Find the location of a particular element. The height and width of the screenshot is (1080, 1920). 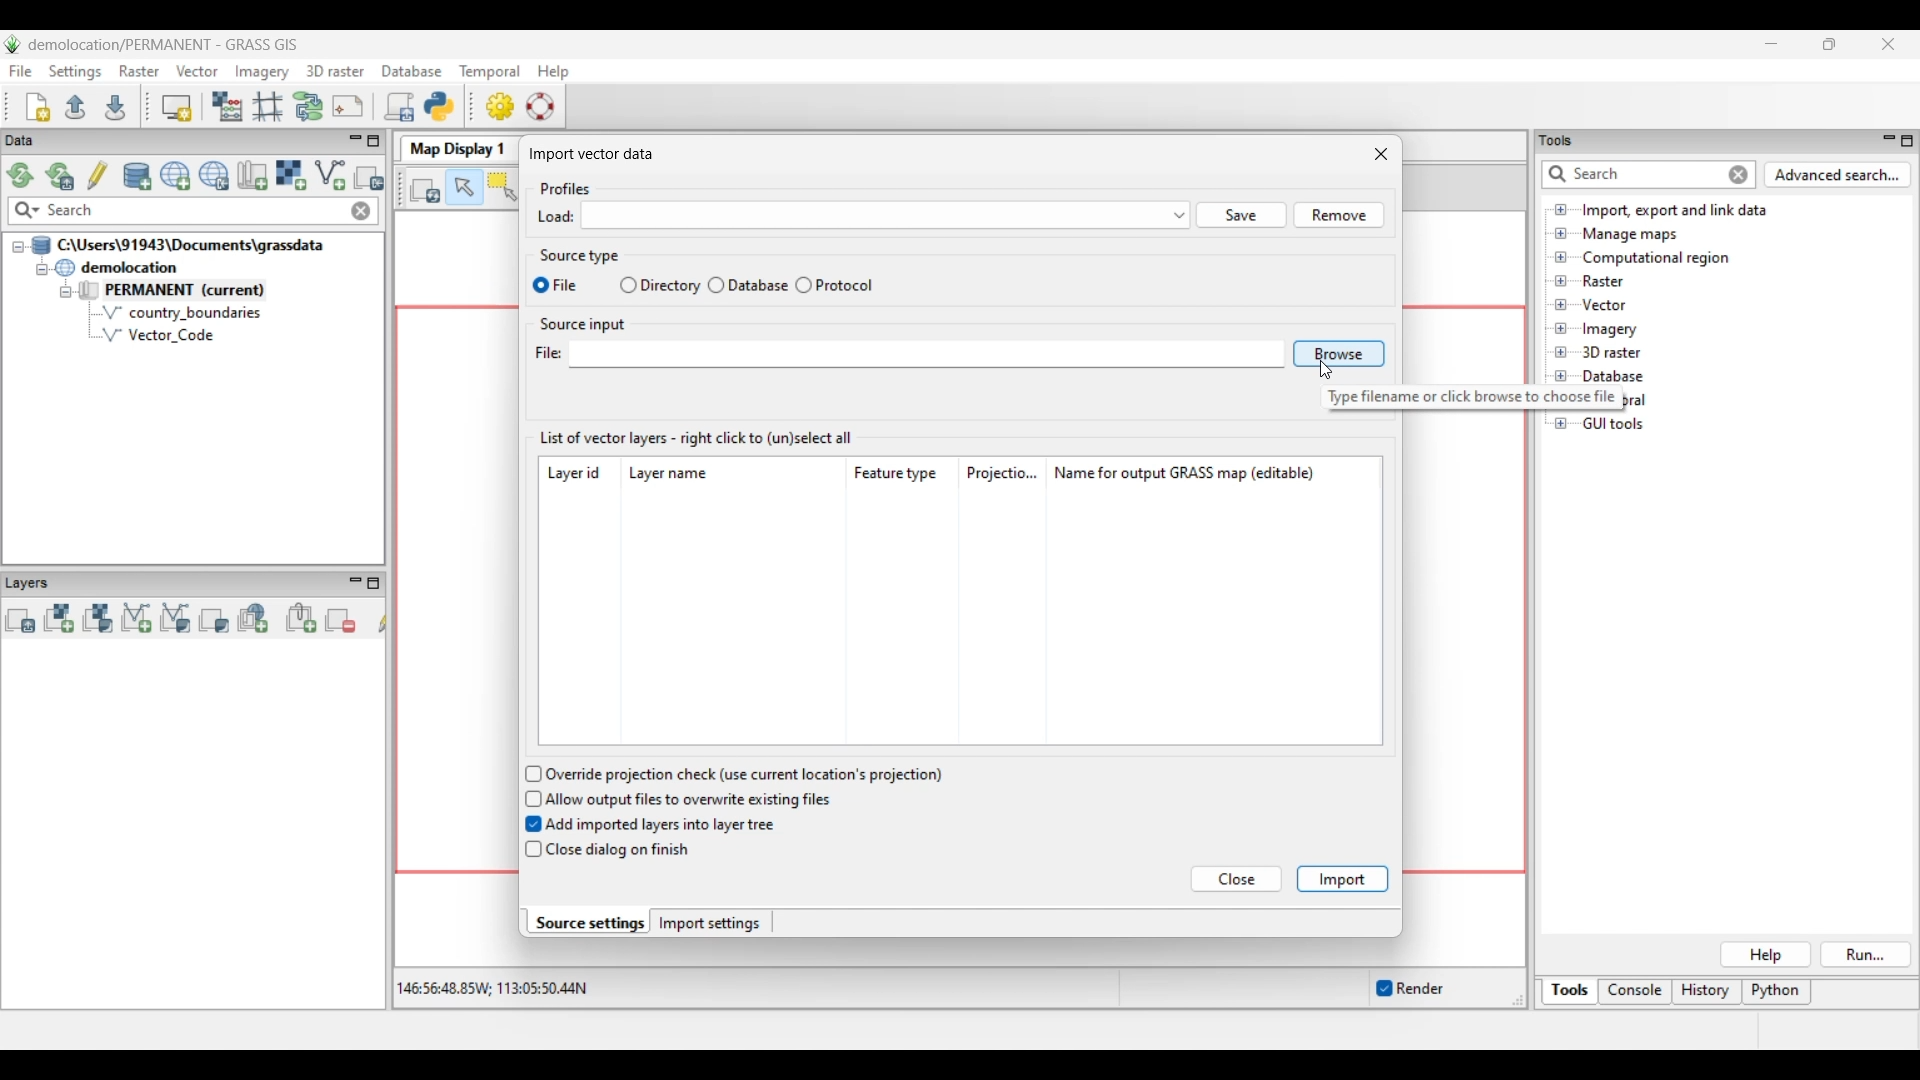

Create new project (location) to current GRASS database is located at coordinates (176, 176).